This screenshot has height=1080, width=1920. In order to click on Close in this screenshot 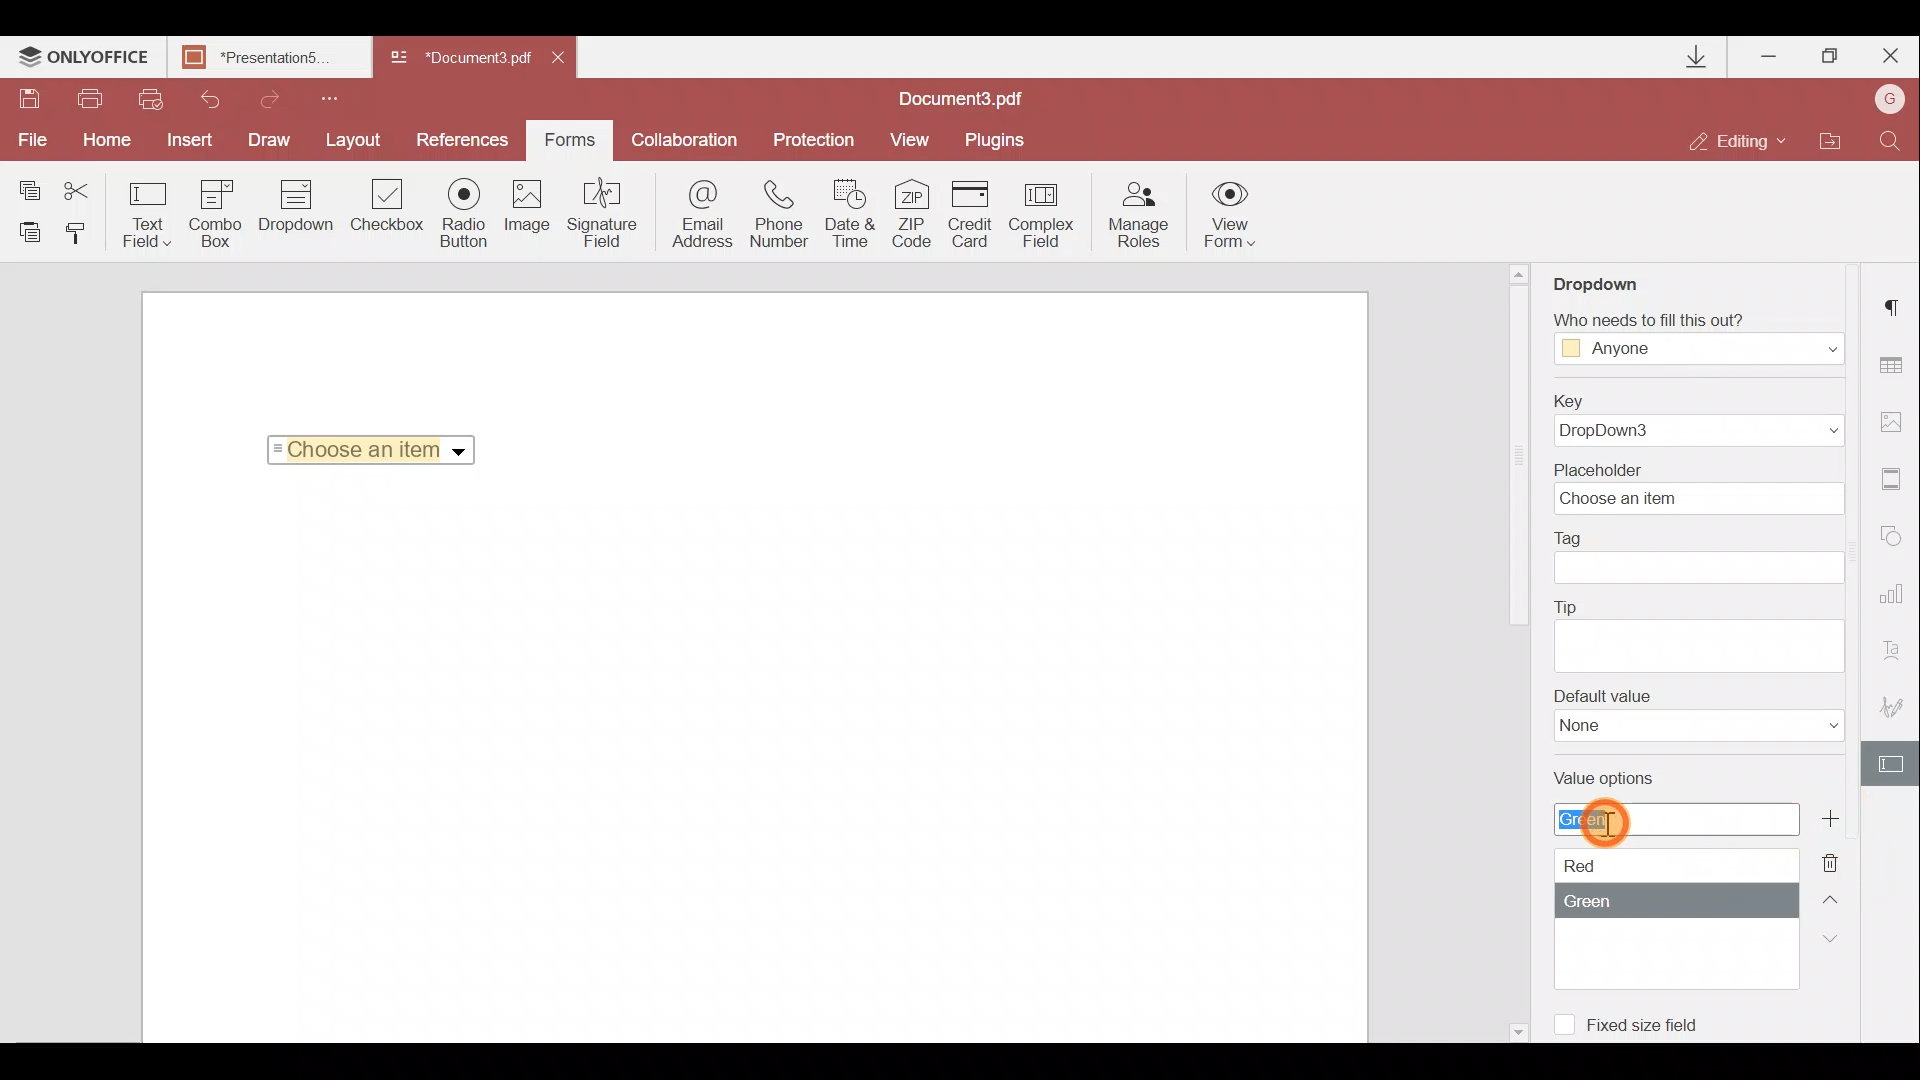, I will do `click(569, 62)`.